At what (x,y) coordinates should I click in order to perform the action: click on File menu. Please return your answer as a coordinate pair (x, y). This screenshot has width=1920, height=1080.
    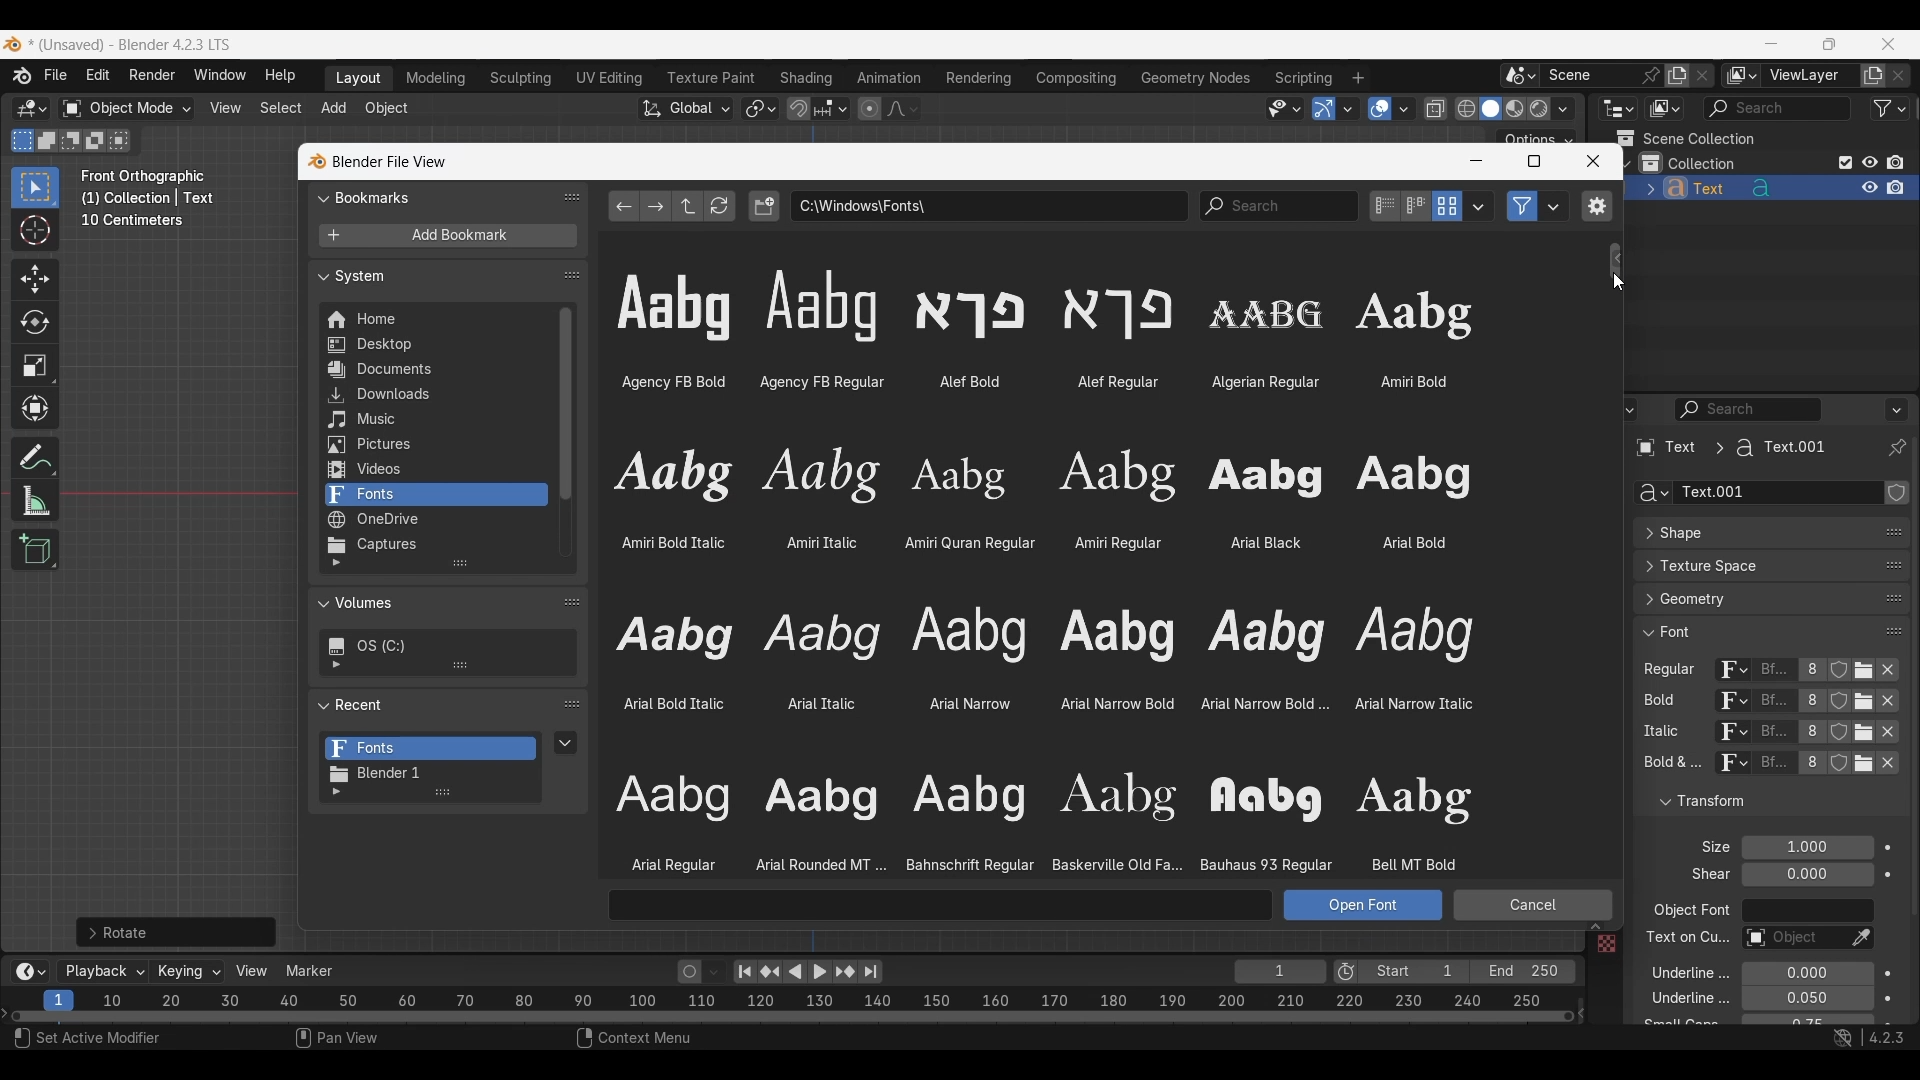
    Looking at the image, I should click on (57, 76).